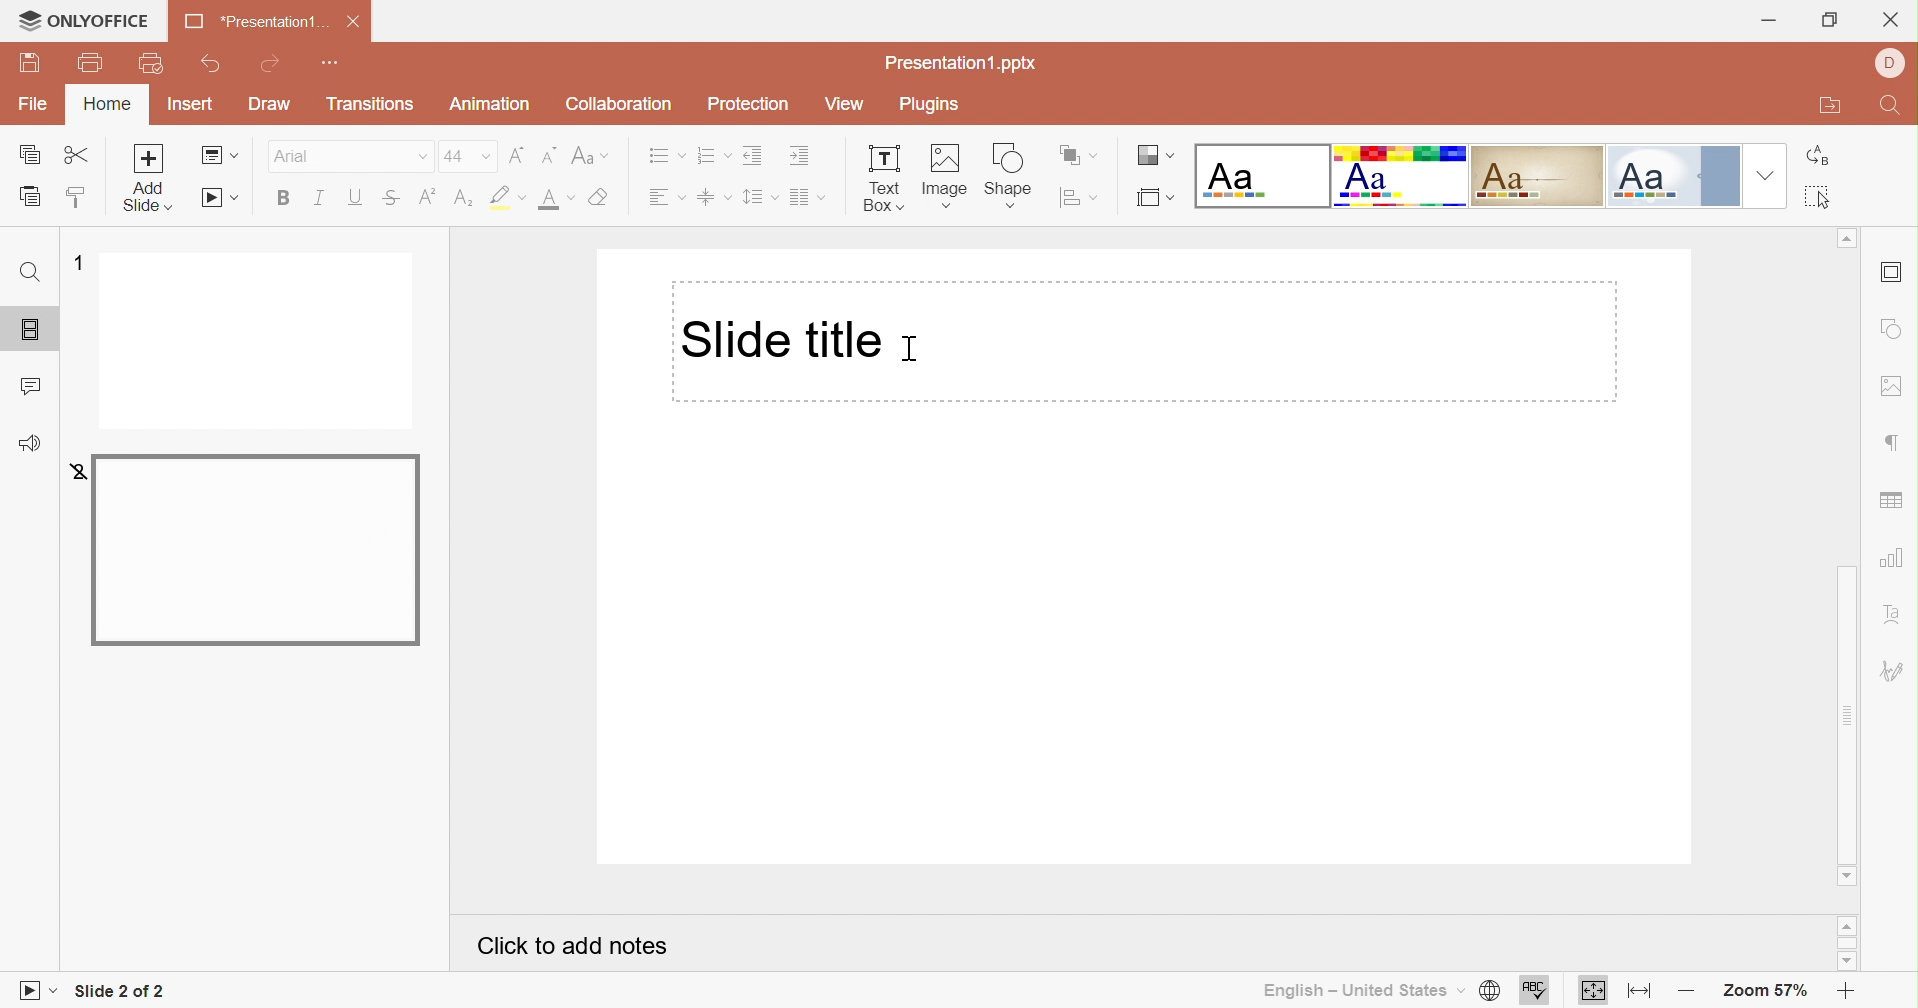  Describe the element at coordinates (426, 196) in the screenshot. I see `Superscript` at that location.